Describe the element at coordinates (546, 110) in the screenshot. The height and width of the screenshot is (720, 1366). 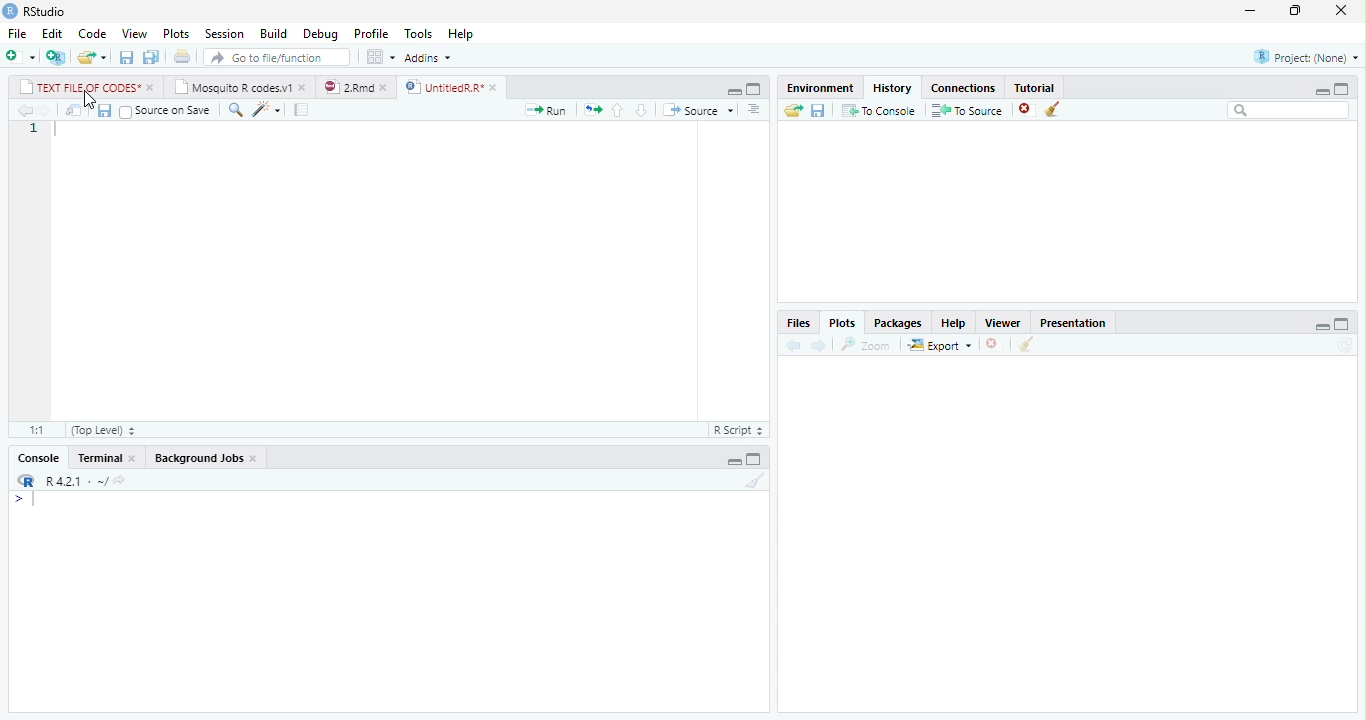
I see `Run` at that location.